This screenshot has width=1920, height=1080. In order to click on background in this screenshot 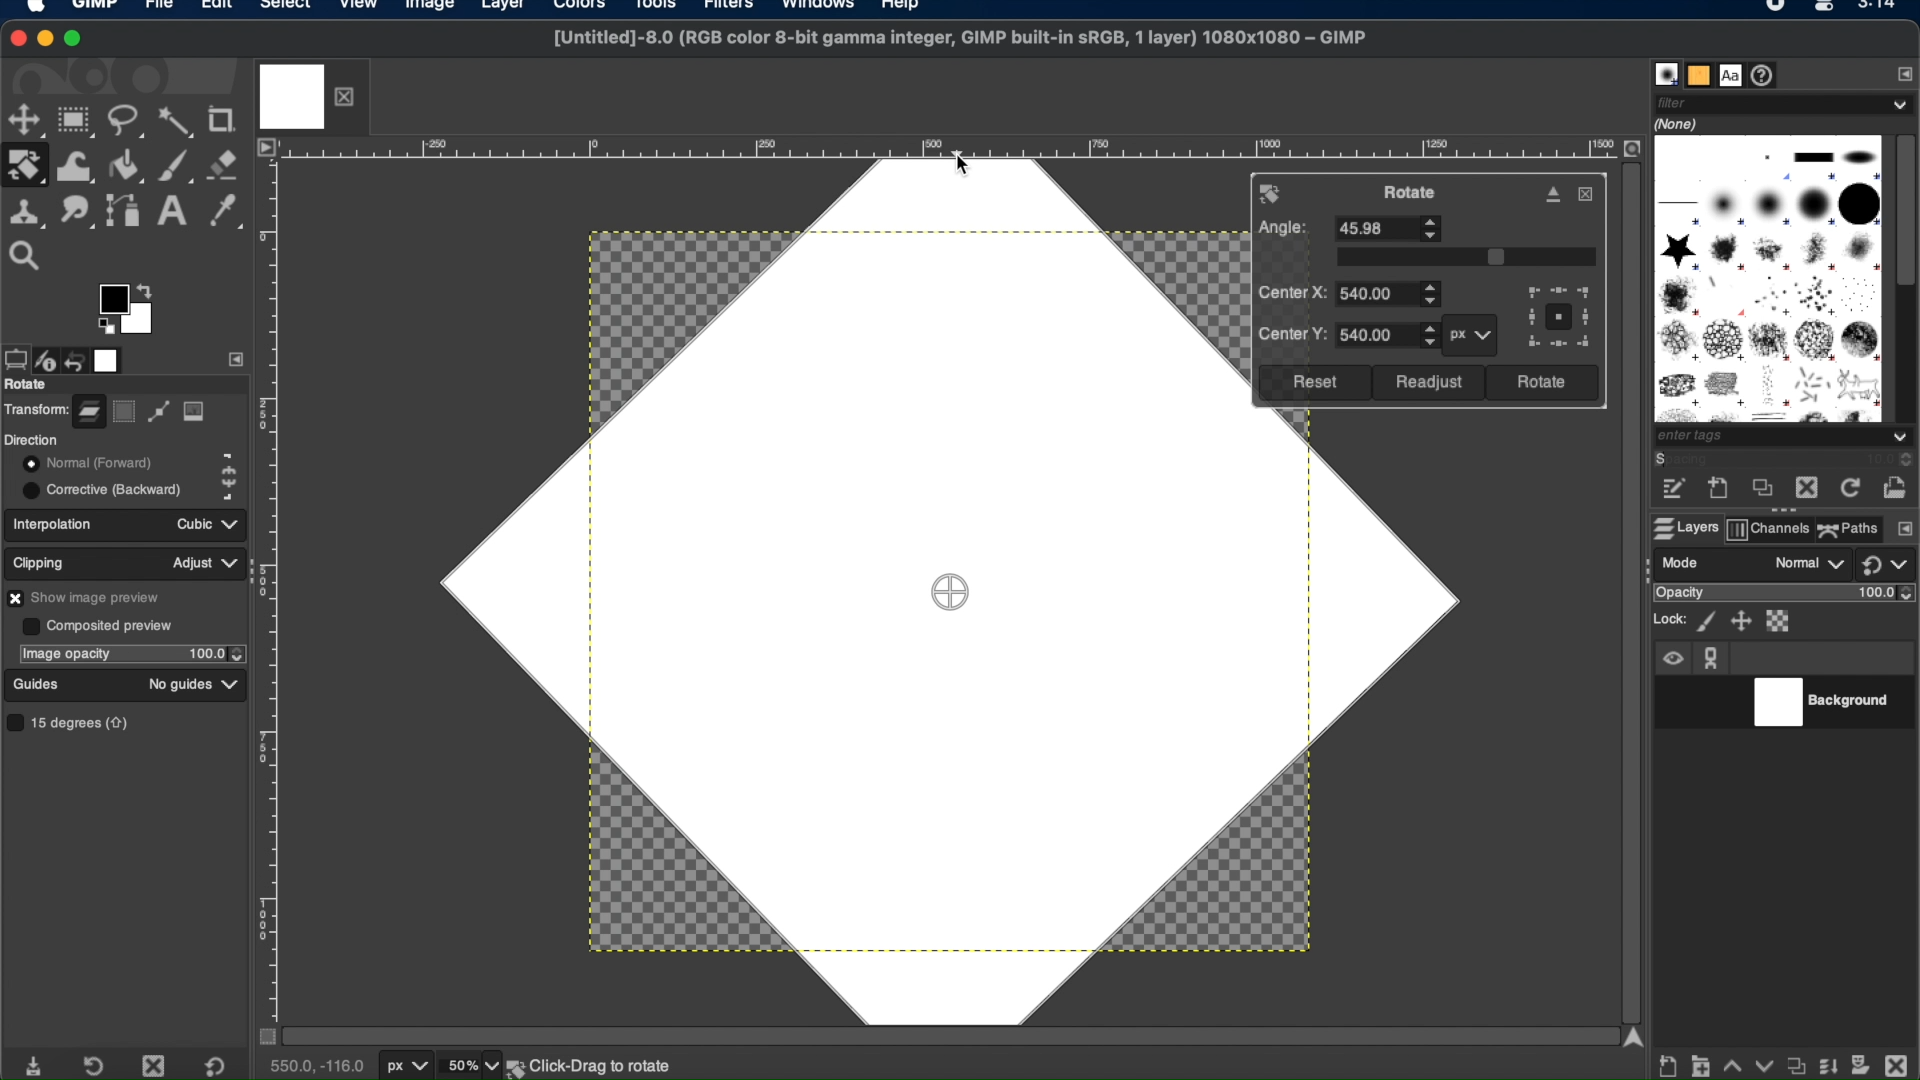, I will do `click(1828, 703)`.